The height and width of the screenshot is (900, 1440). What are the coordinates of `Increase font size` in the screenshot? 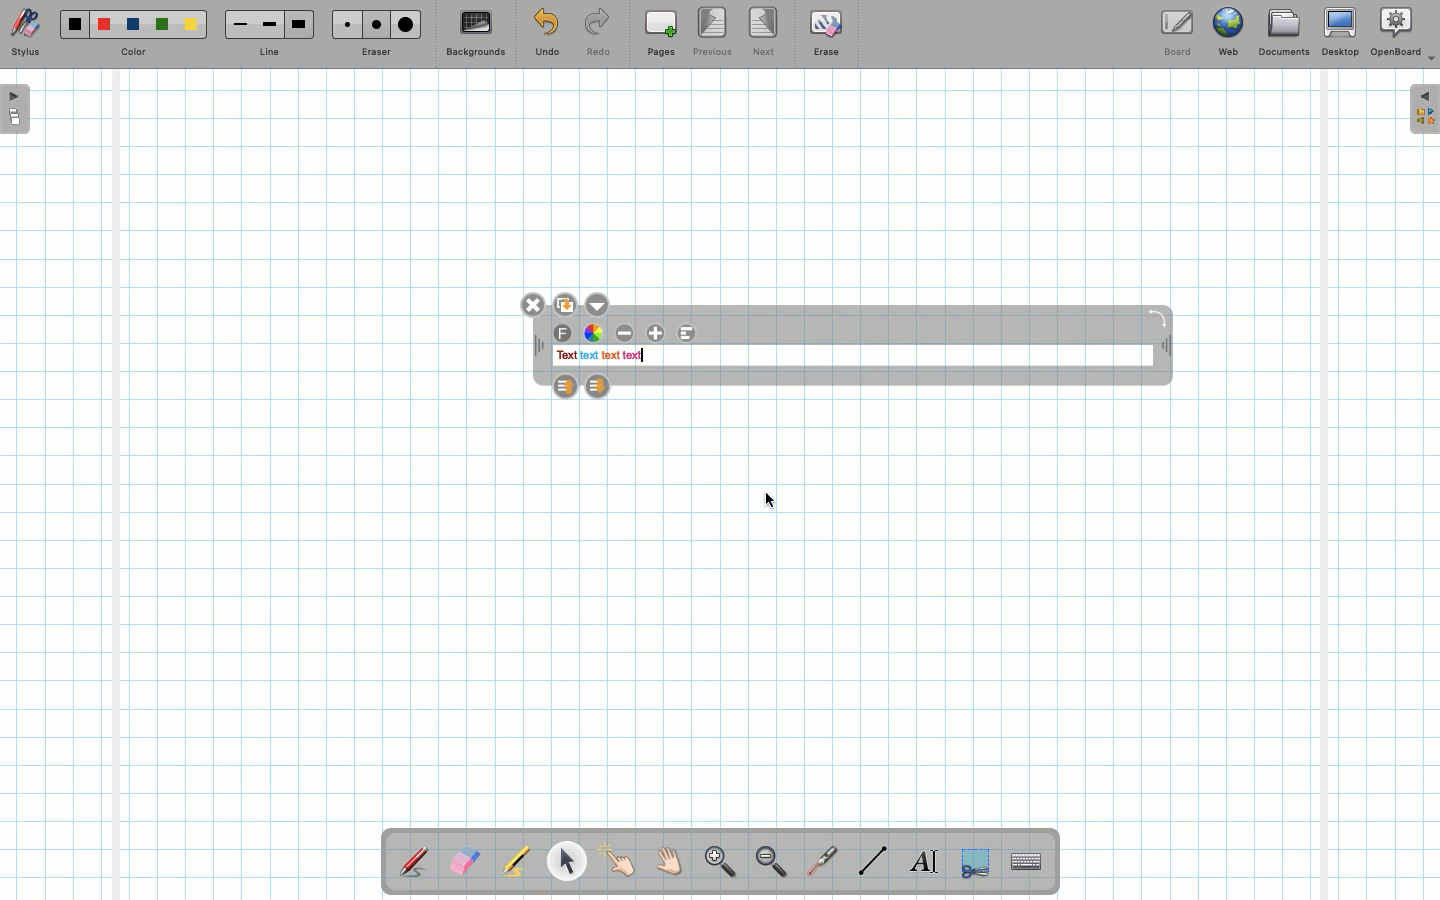 It's located at (658, 333).